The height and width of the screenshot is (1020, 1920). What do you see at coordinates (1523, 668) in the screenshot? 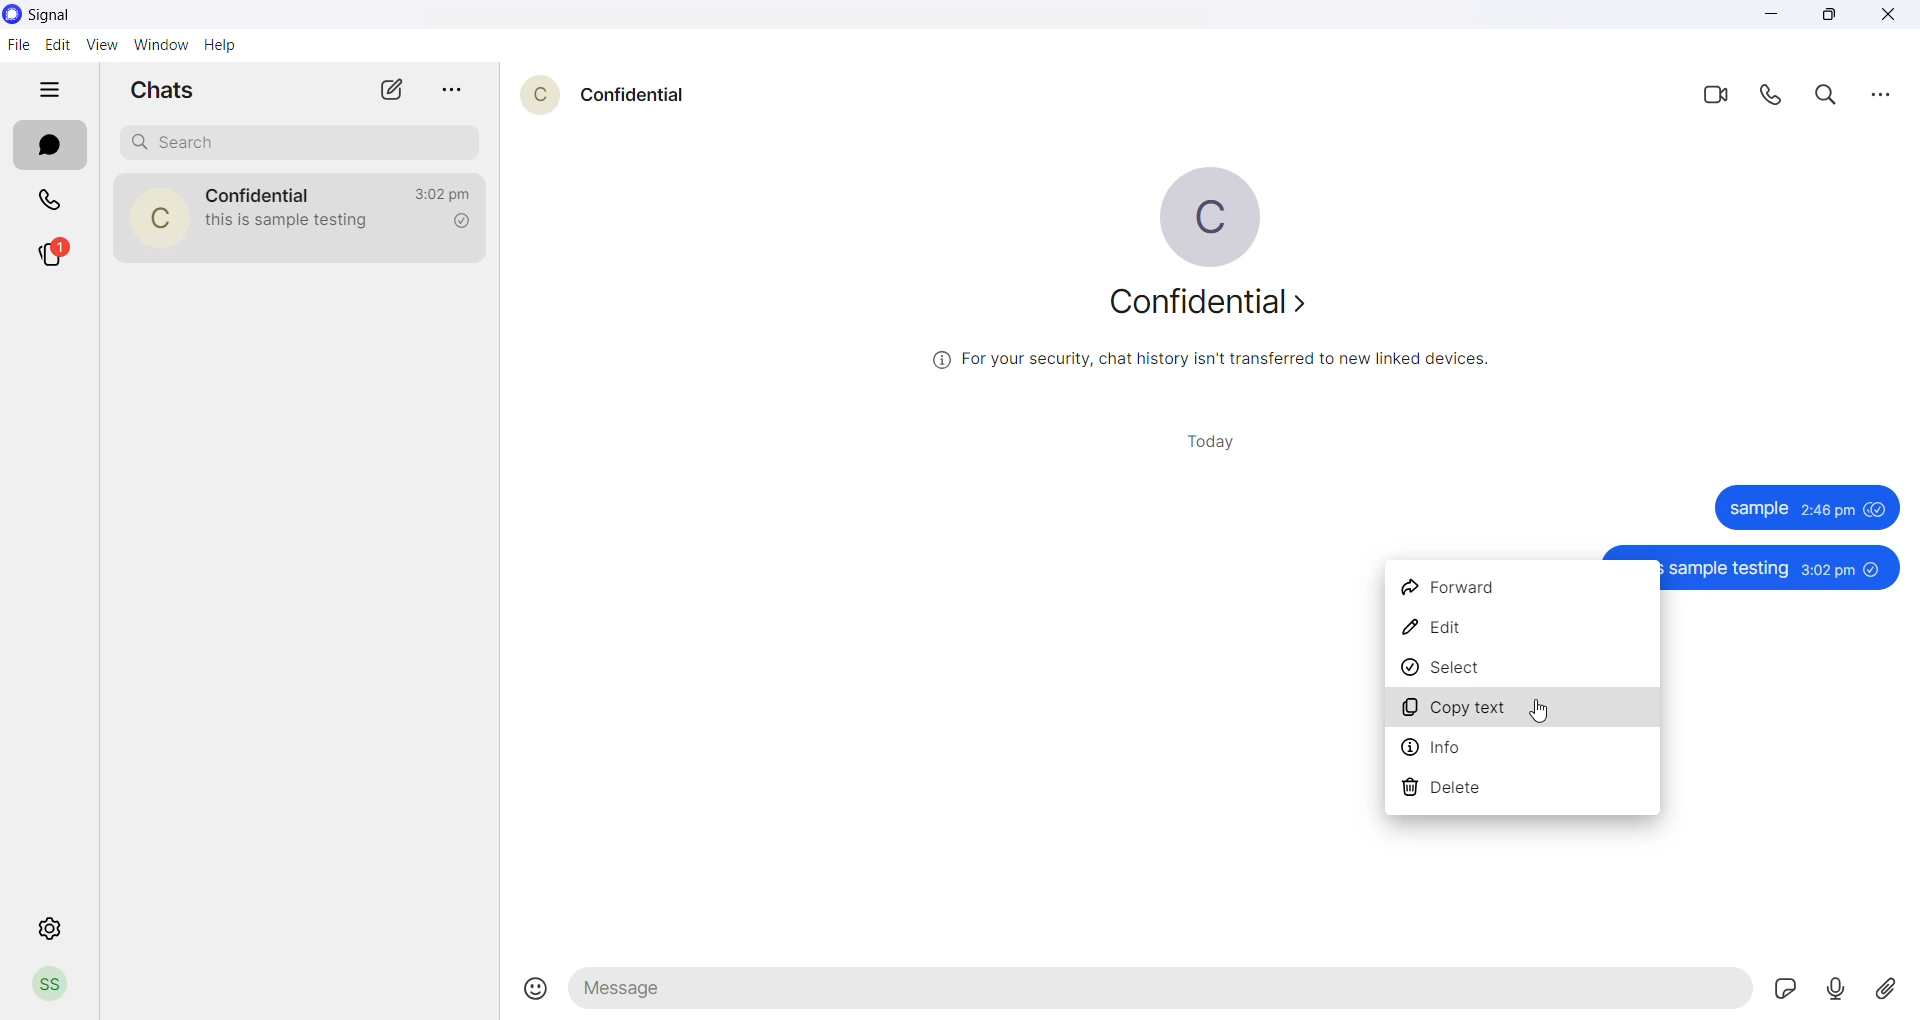
I see `select` at bounding box center [1523, 668].